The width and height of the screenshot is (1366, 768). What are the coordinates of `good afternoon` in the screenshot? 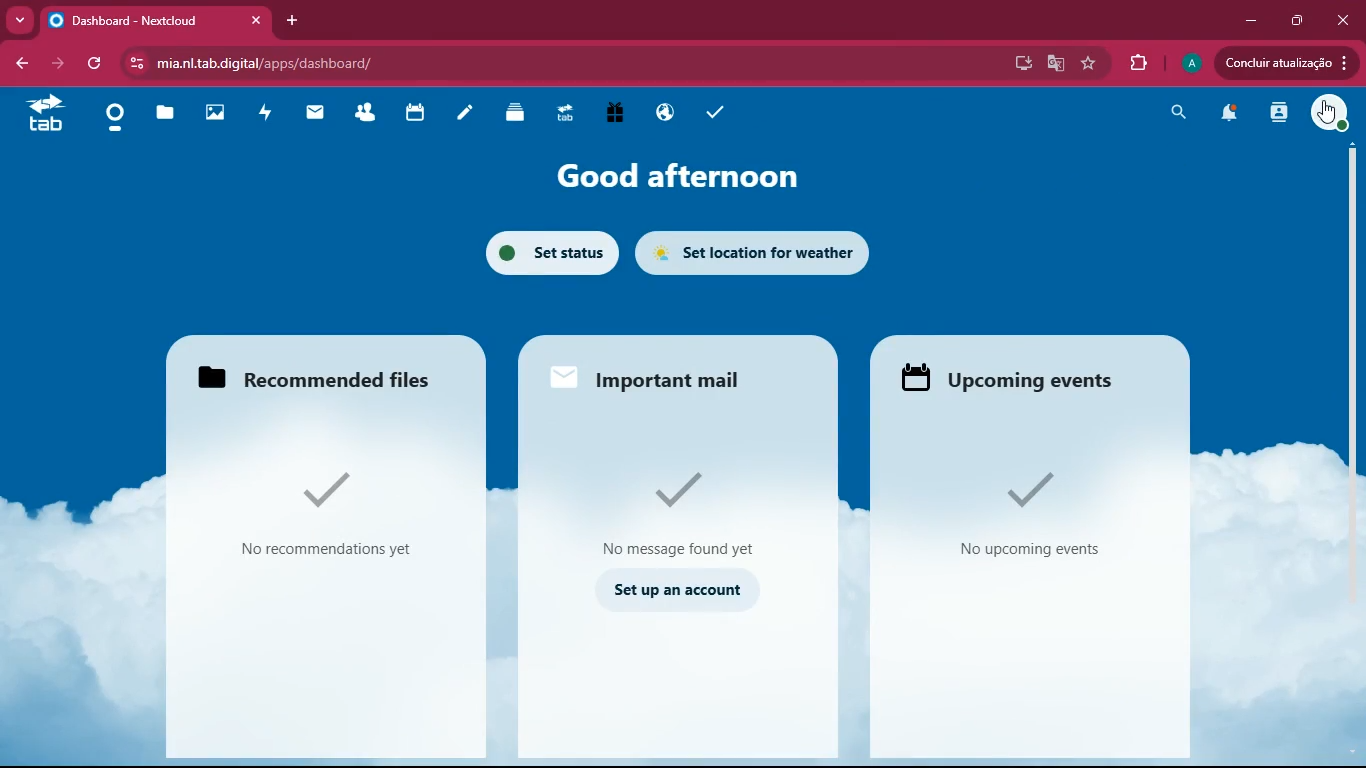 It's located at (682, 174).